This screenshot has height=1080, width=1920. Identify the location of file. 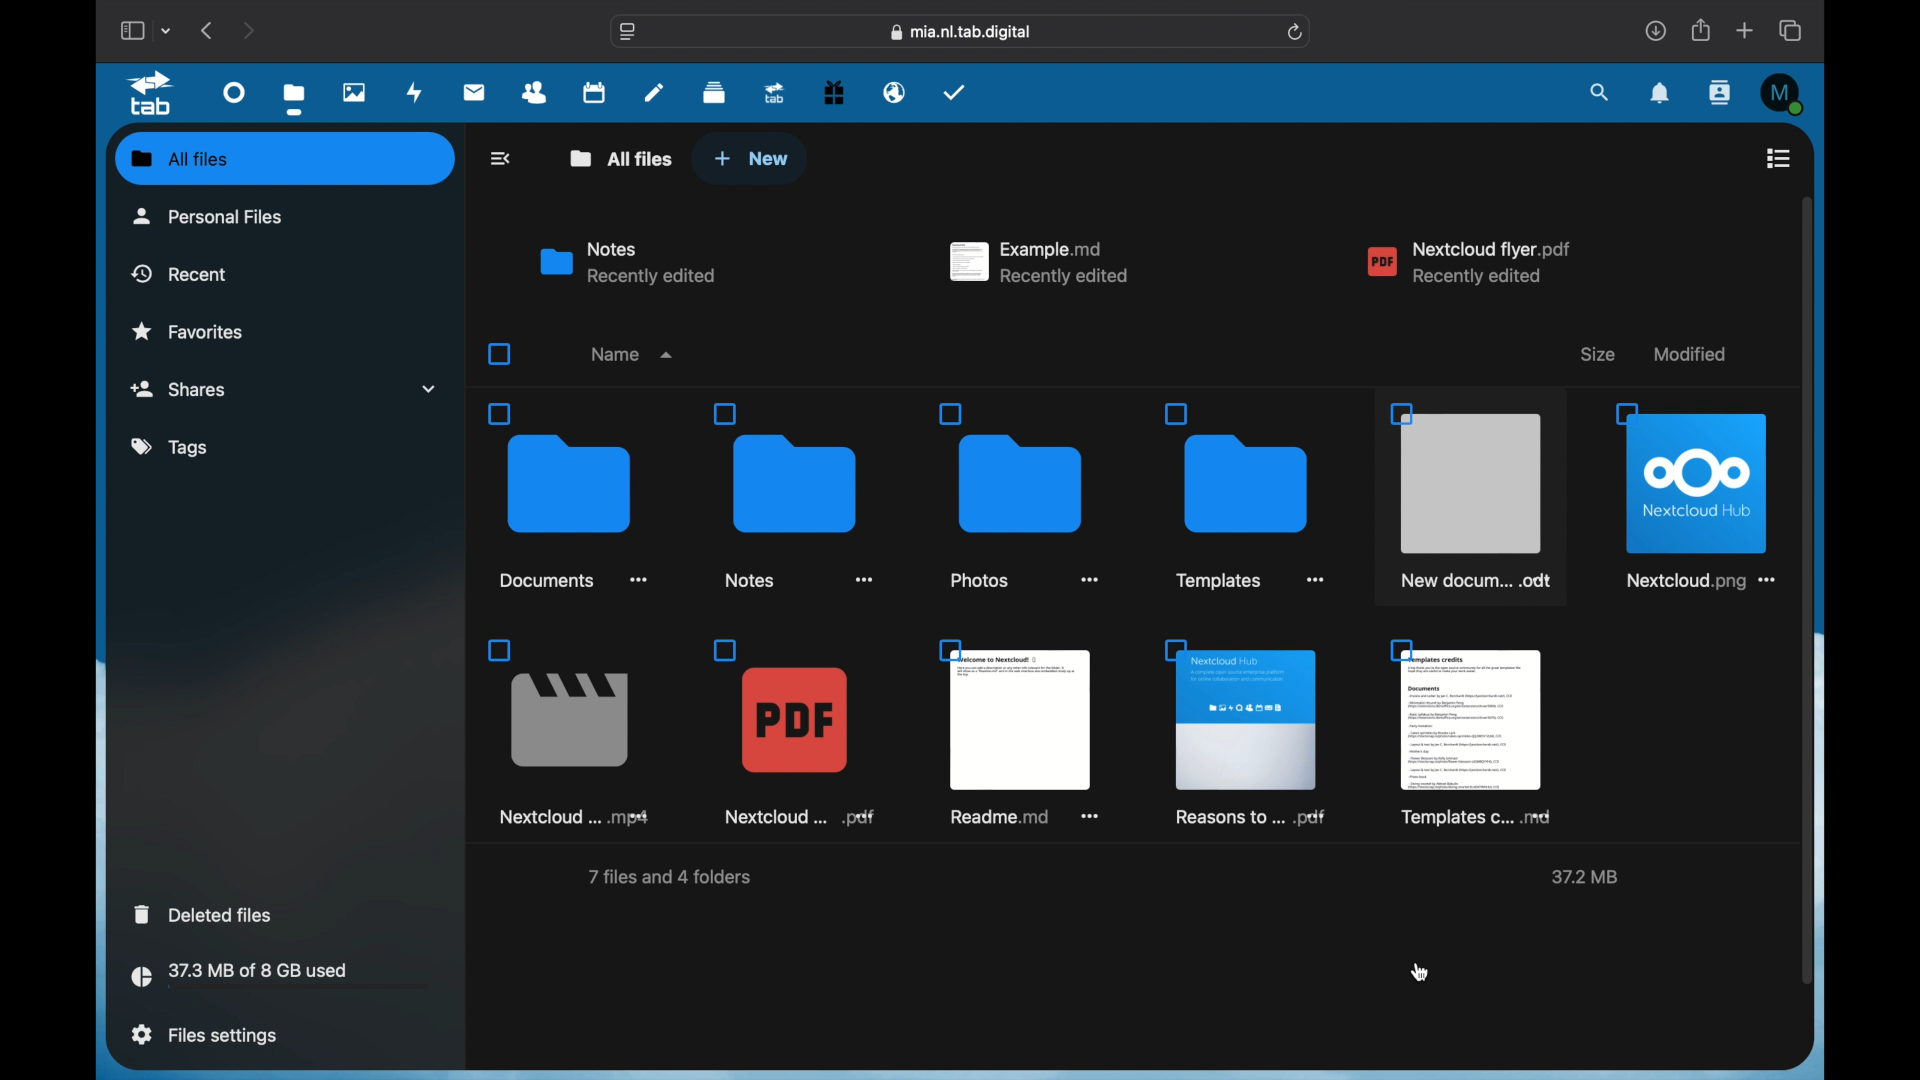
(1472, 496).